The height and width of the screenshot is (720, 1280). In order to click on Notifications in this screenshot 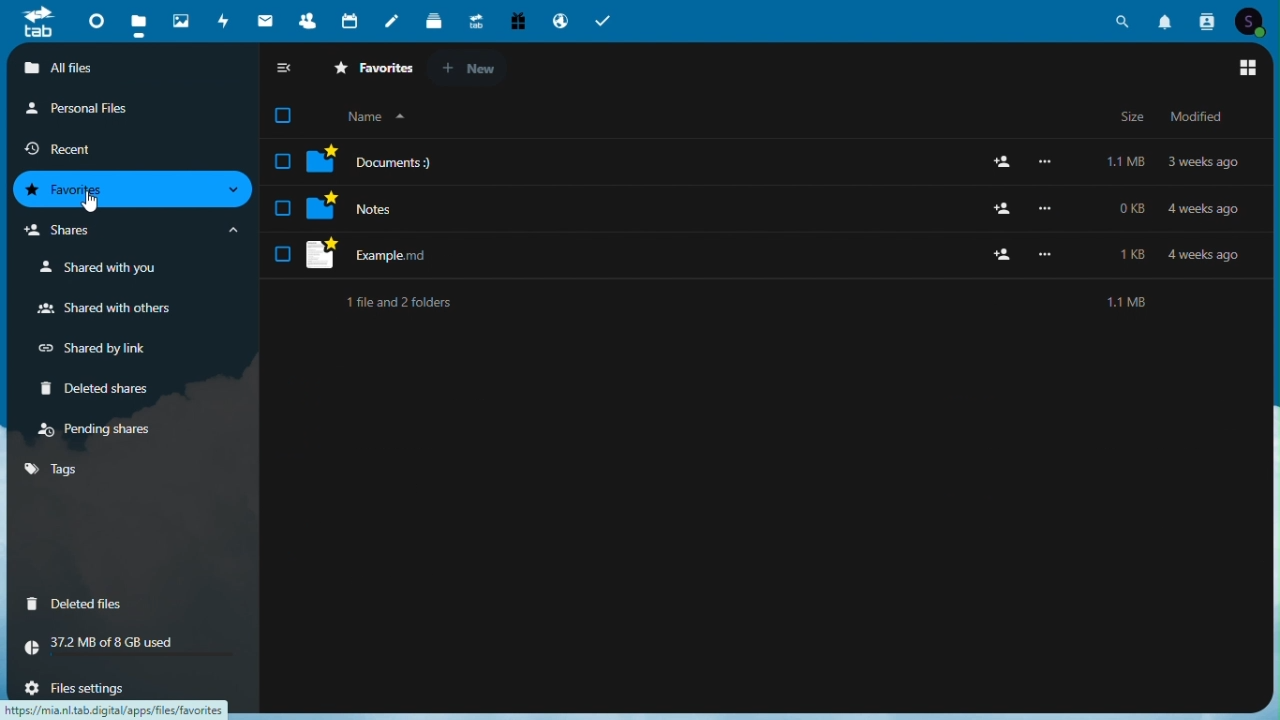, I will do `click(1167, 19)`.